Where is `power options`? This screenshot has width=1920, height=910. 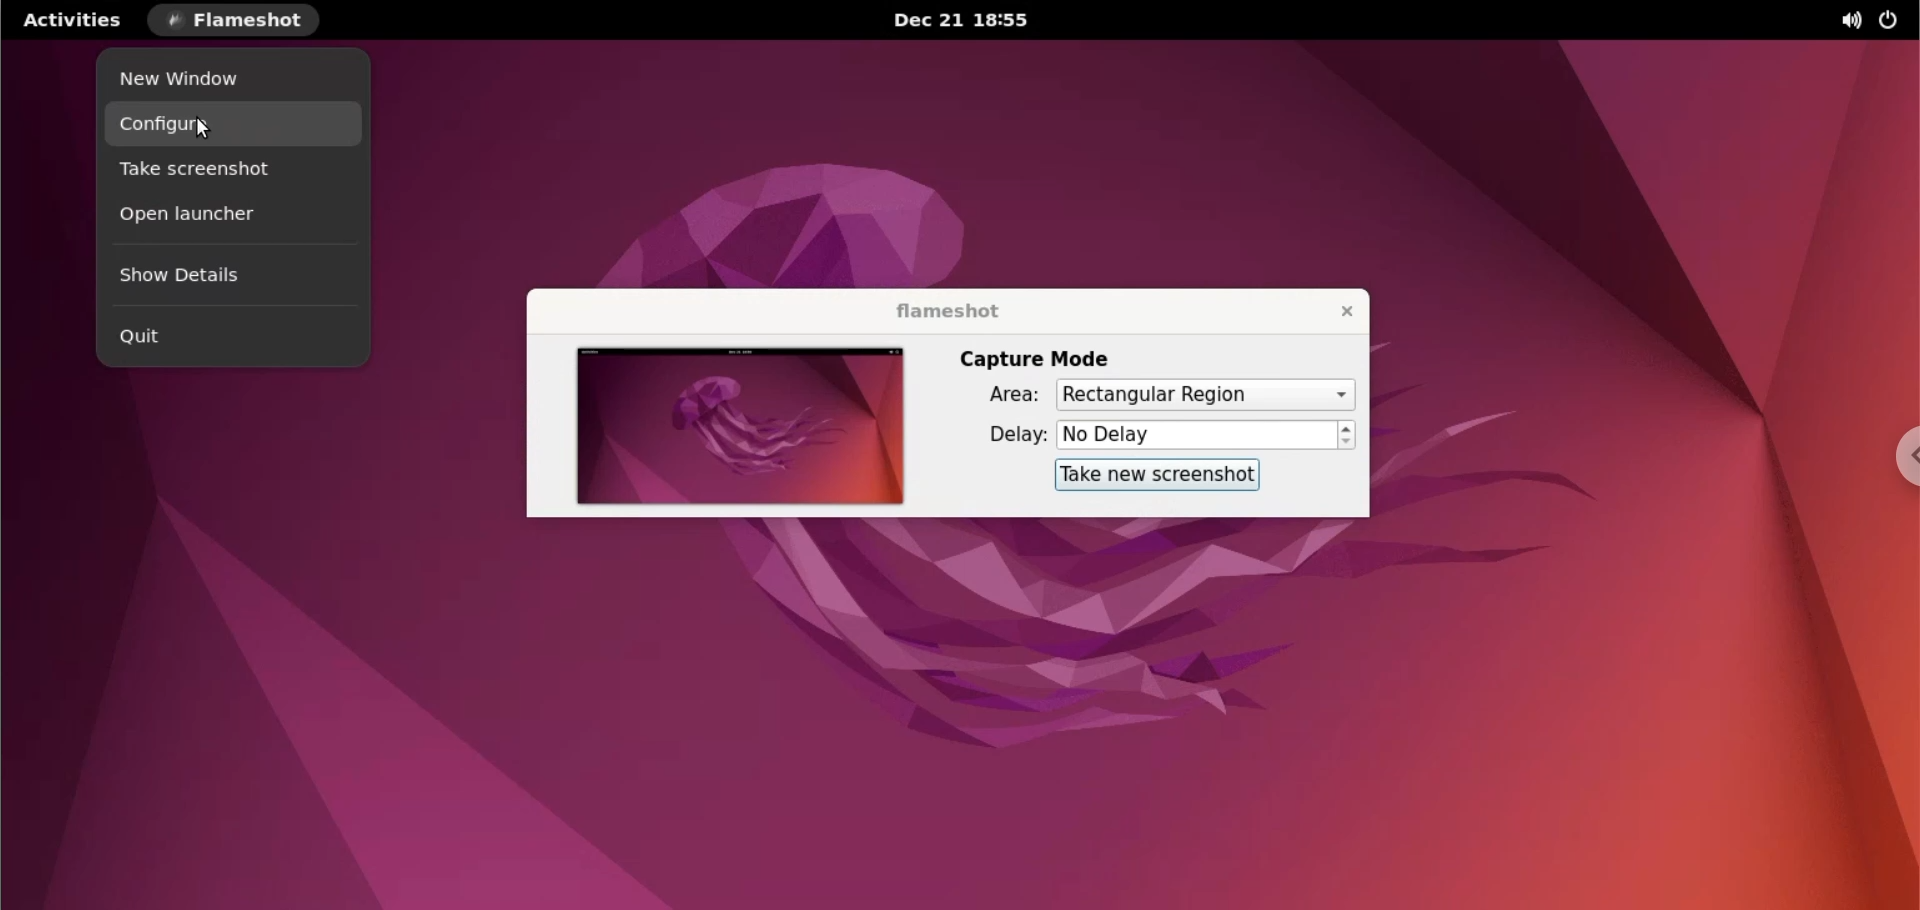 power options is located at coordinates (1889, 21).